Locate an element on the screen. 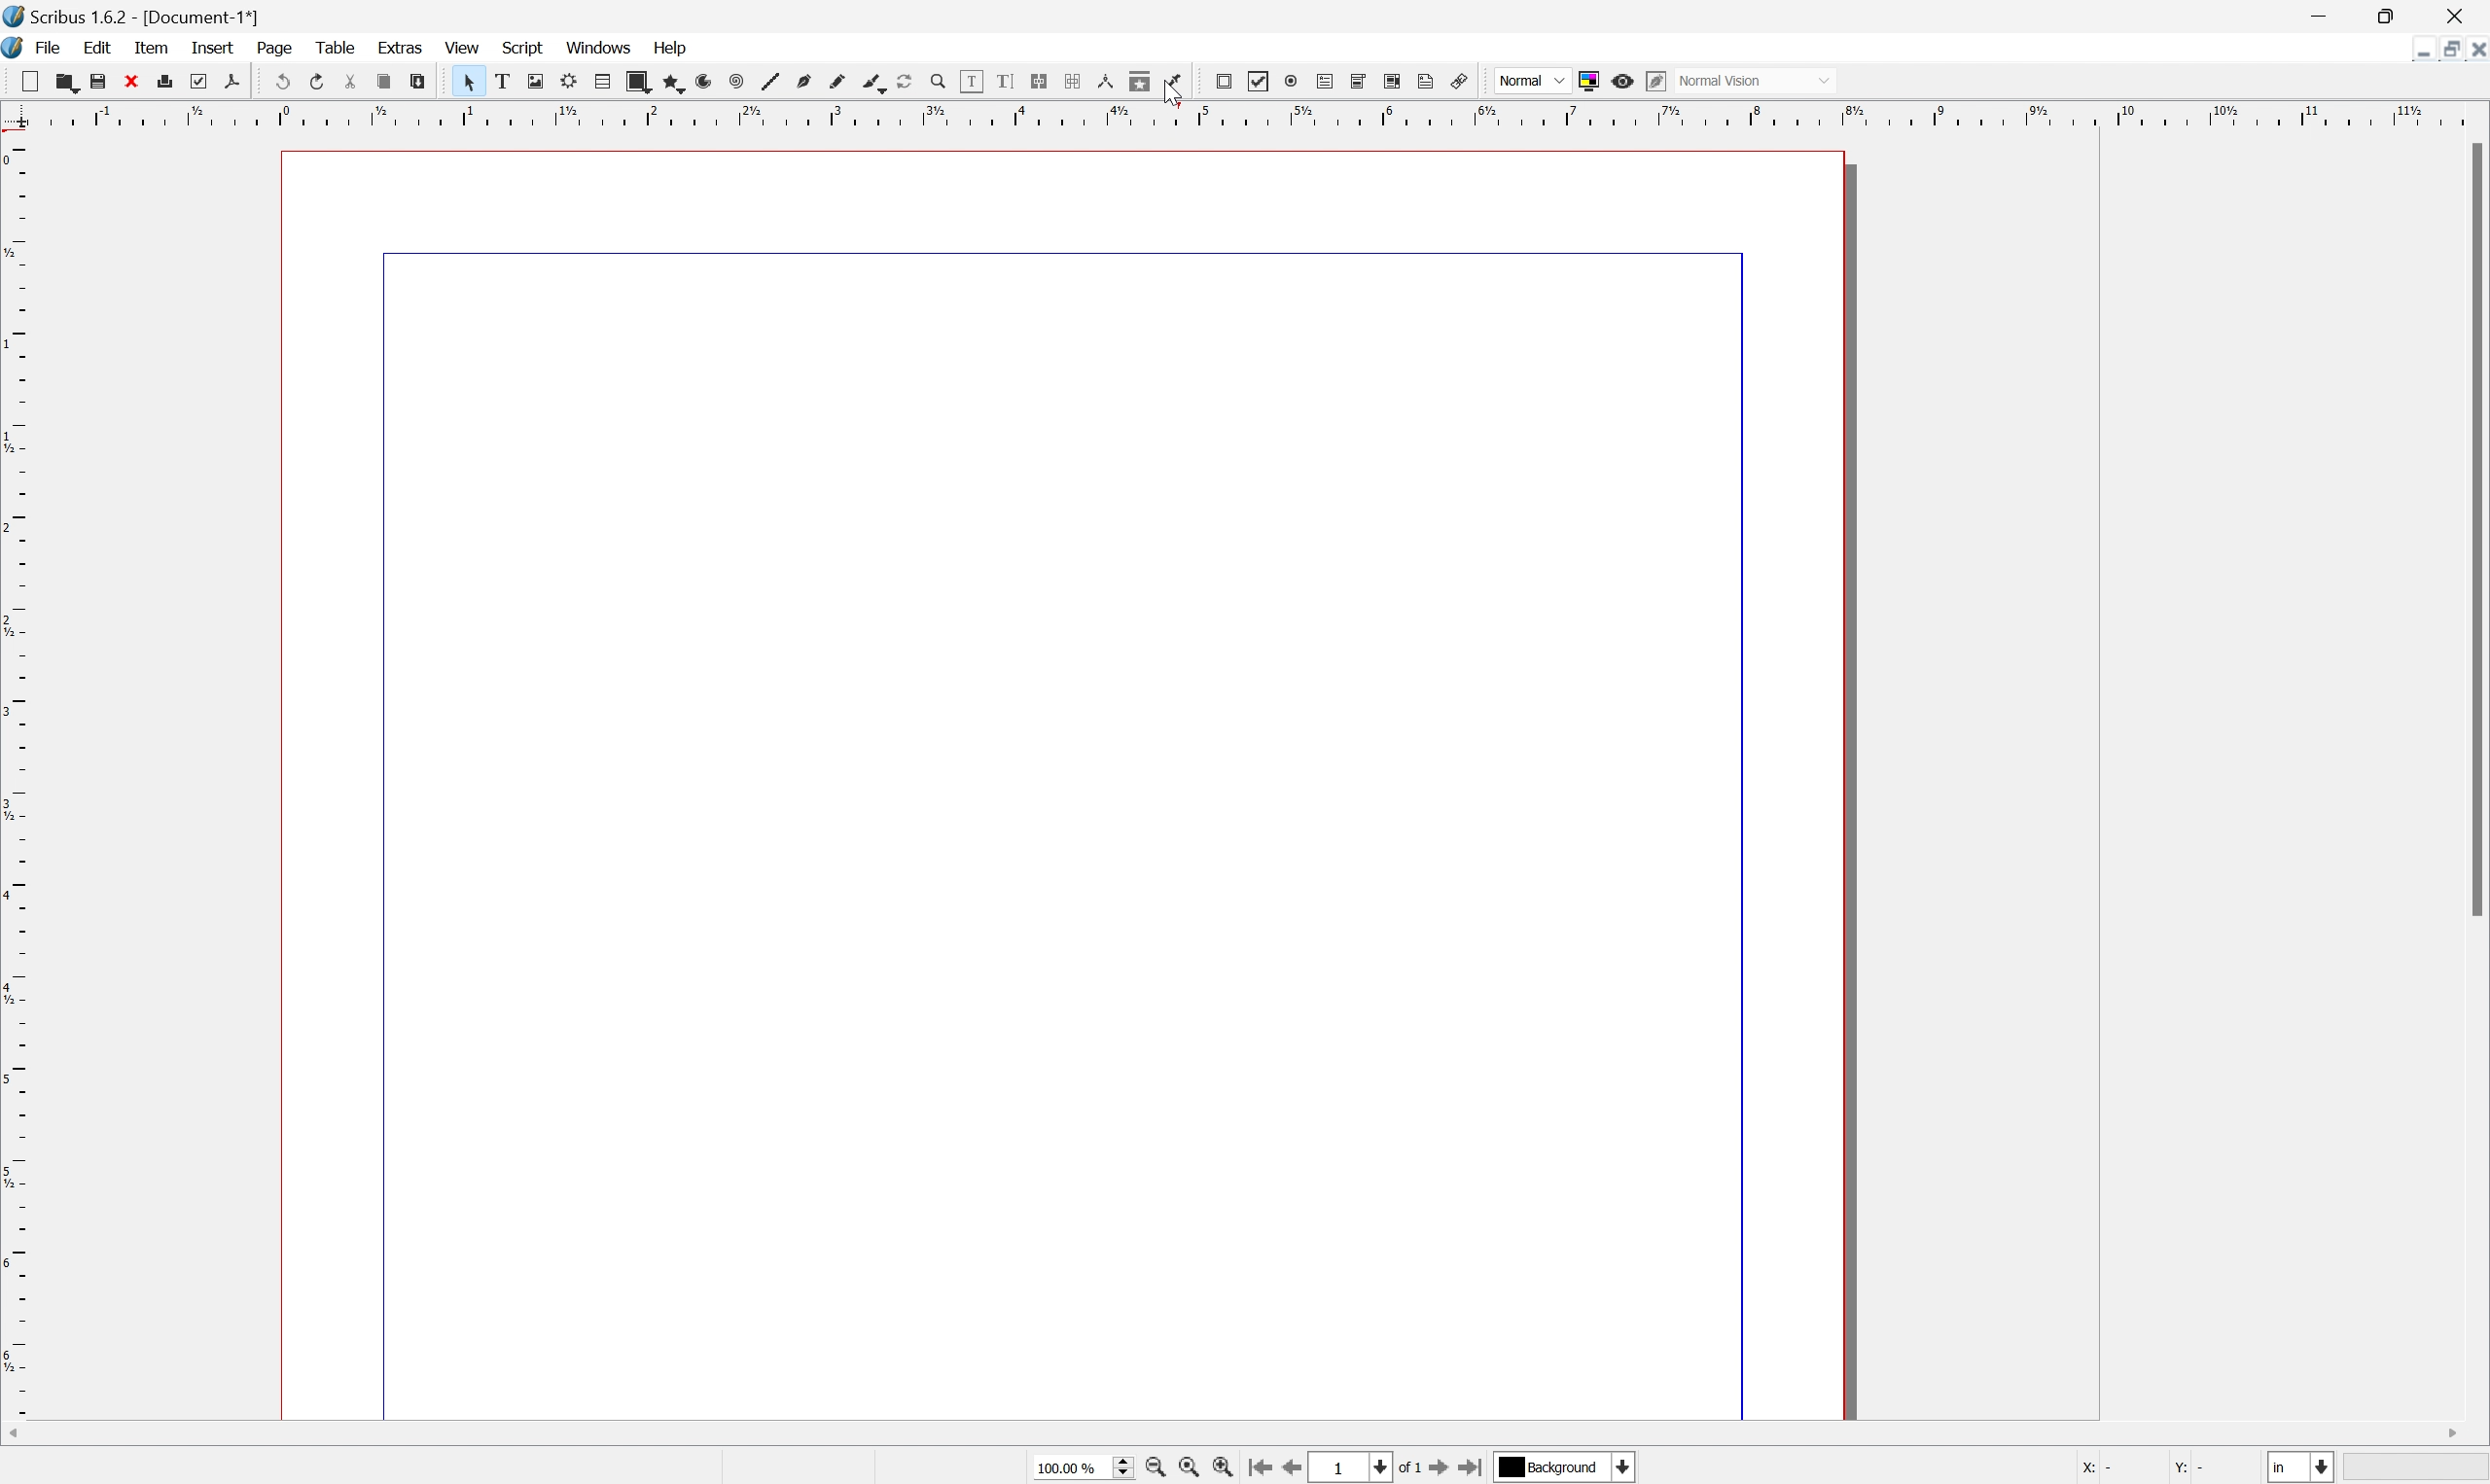 The image size is (2490, 1484). extras is located at coordinates (399, 48).